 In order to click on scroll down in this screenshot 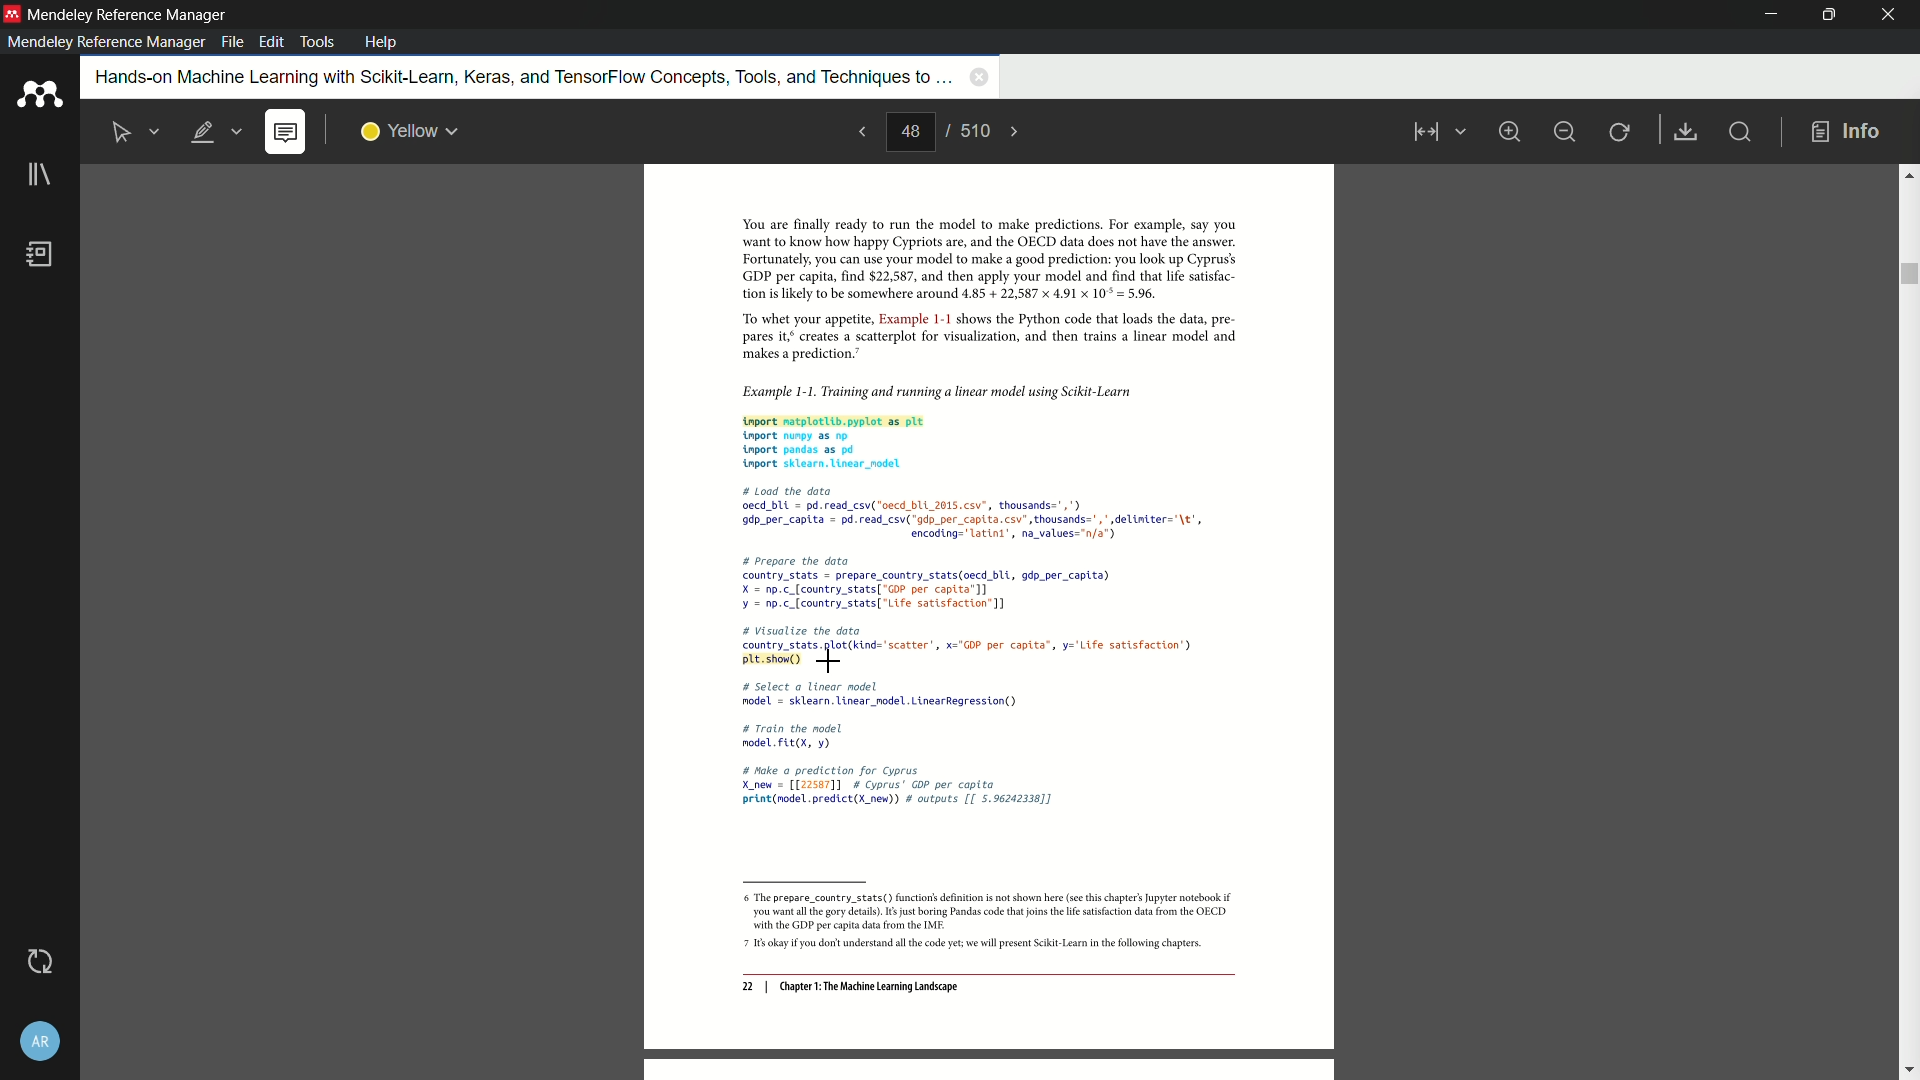, I will do `click(1908, 1071)`.